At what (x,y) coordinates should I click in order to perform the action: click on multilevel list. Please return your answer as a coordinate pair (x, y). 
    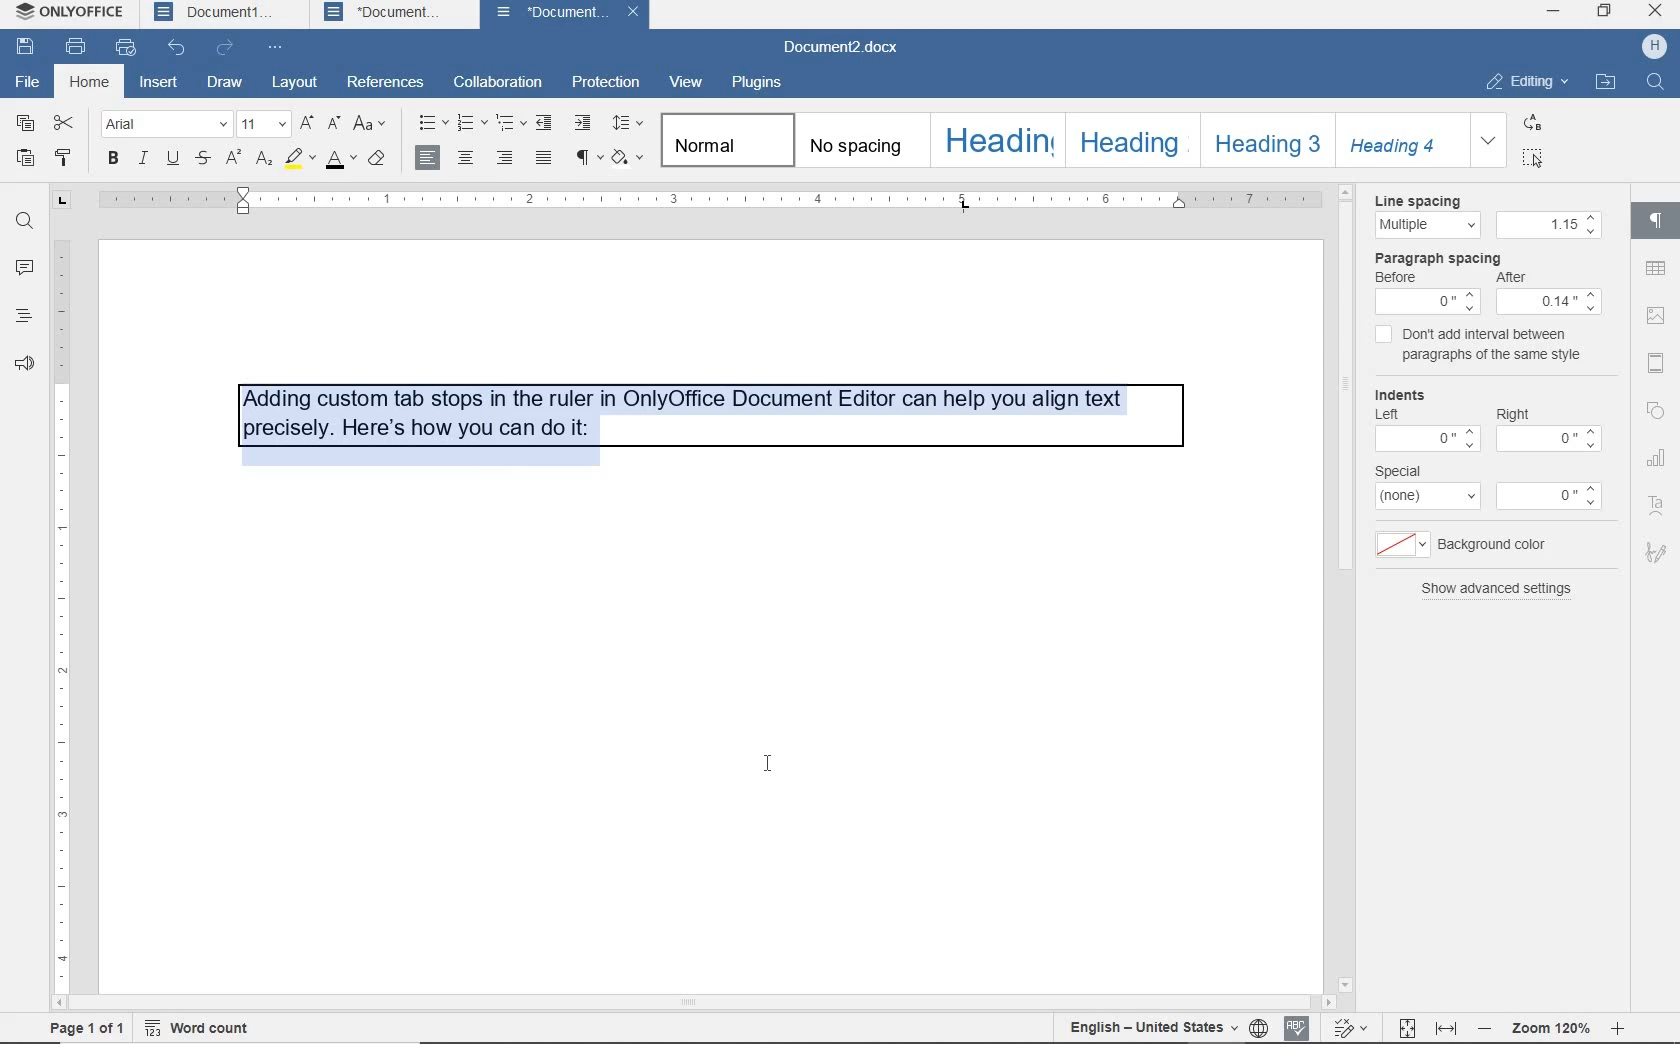
    Looking at the image, I should click on (508, 120).